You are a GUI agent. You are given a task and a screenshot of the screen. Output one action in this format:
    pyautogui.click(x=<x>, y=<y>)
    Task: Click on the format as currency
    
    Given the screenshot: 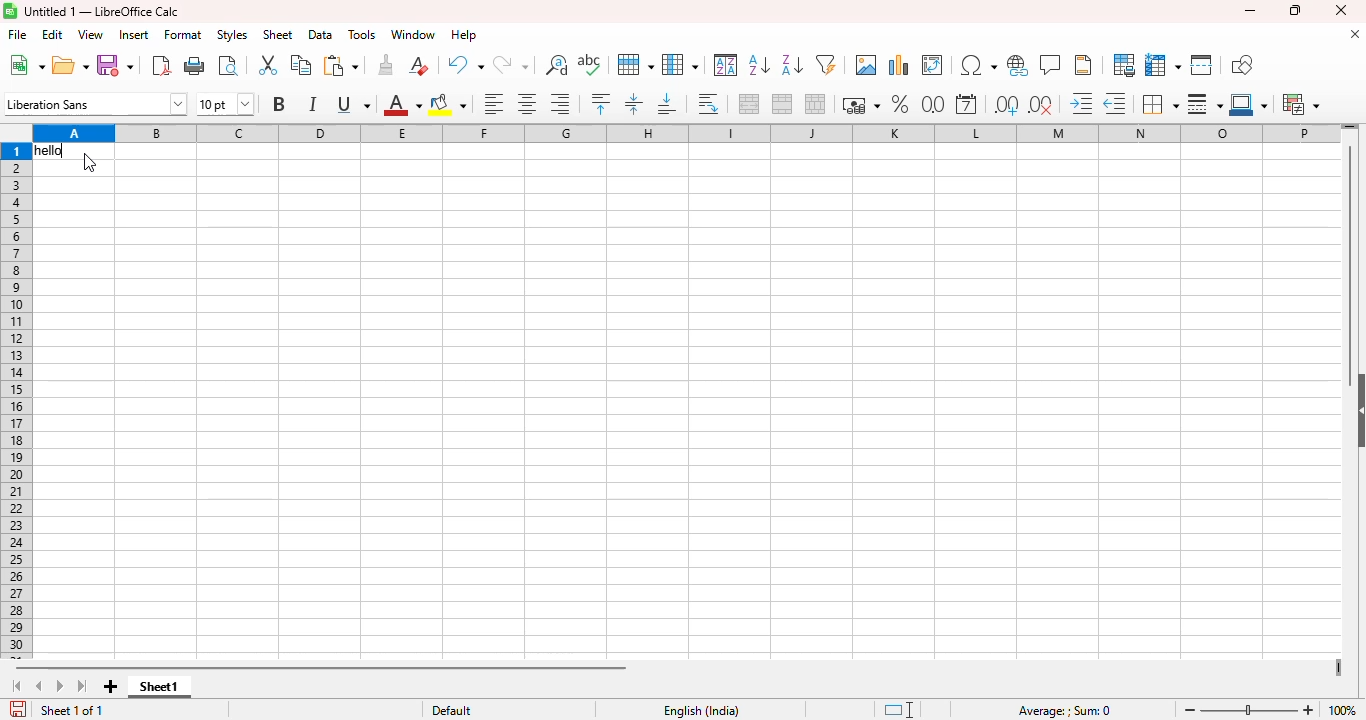 What is the action you would take?
    pyautogui.click(x=860, y=105)
    